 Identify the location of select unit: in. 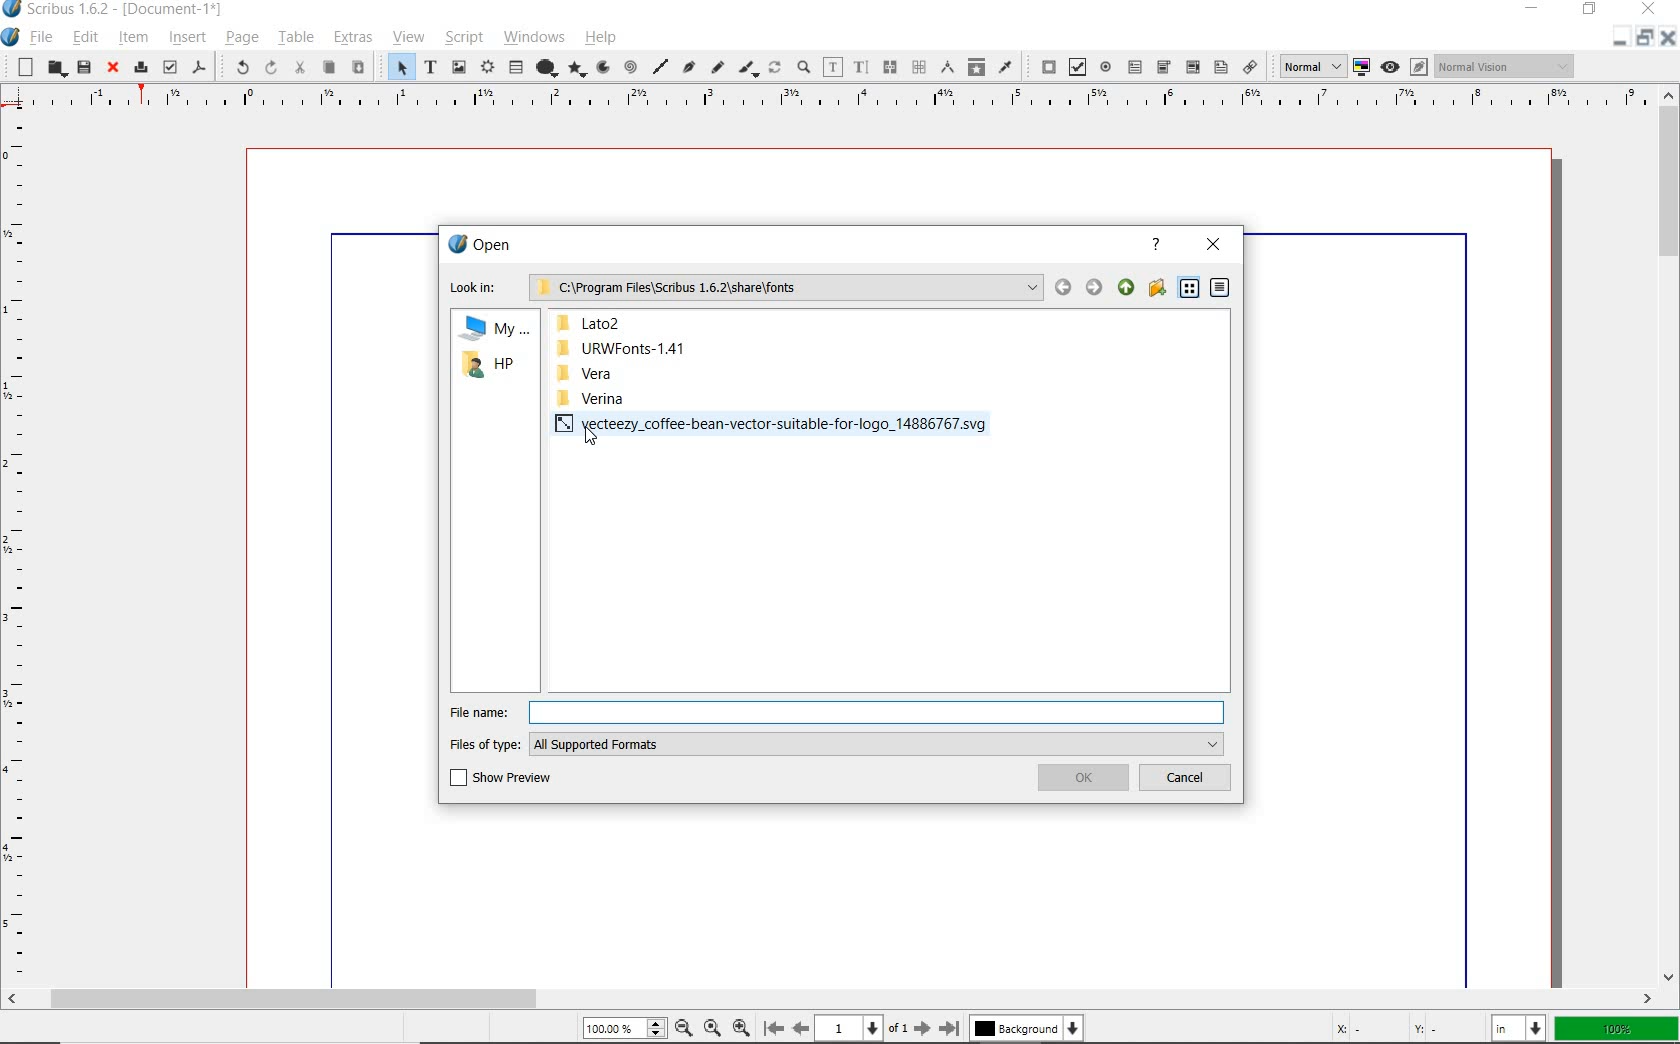
(1521, 1029).